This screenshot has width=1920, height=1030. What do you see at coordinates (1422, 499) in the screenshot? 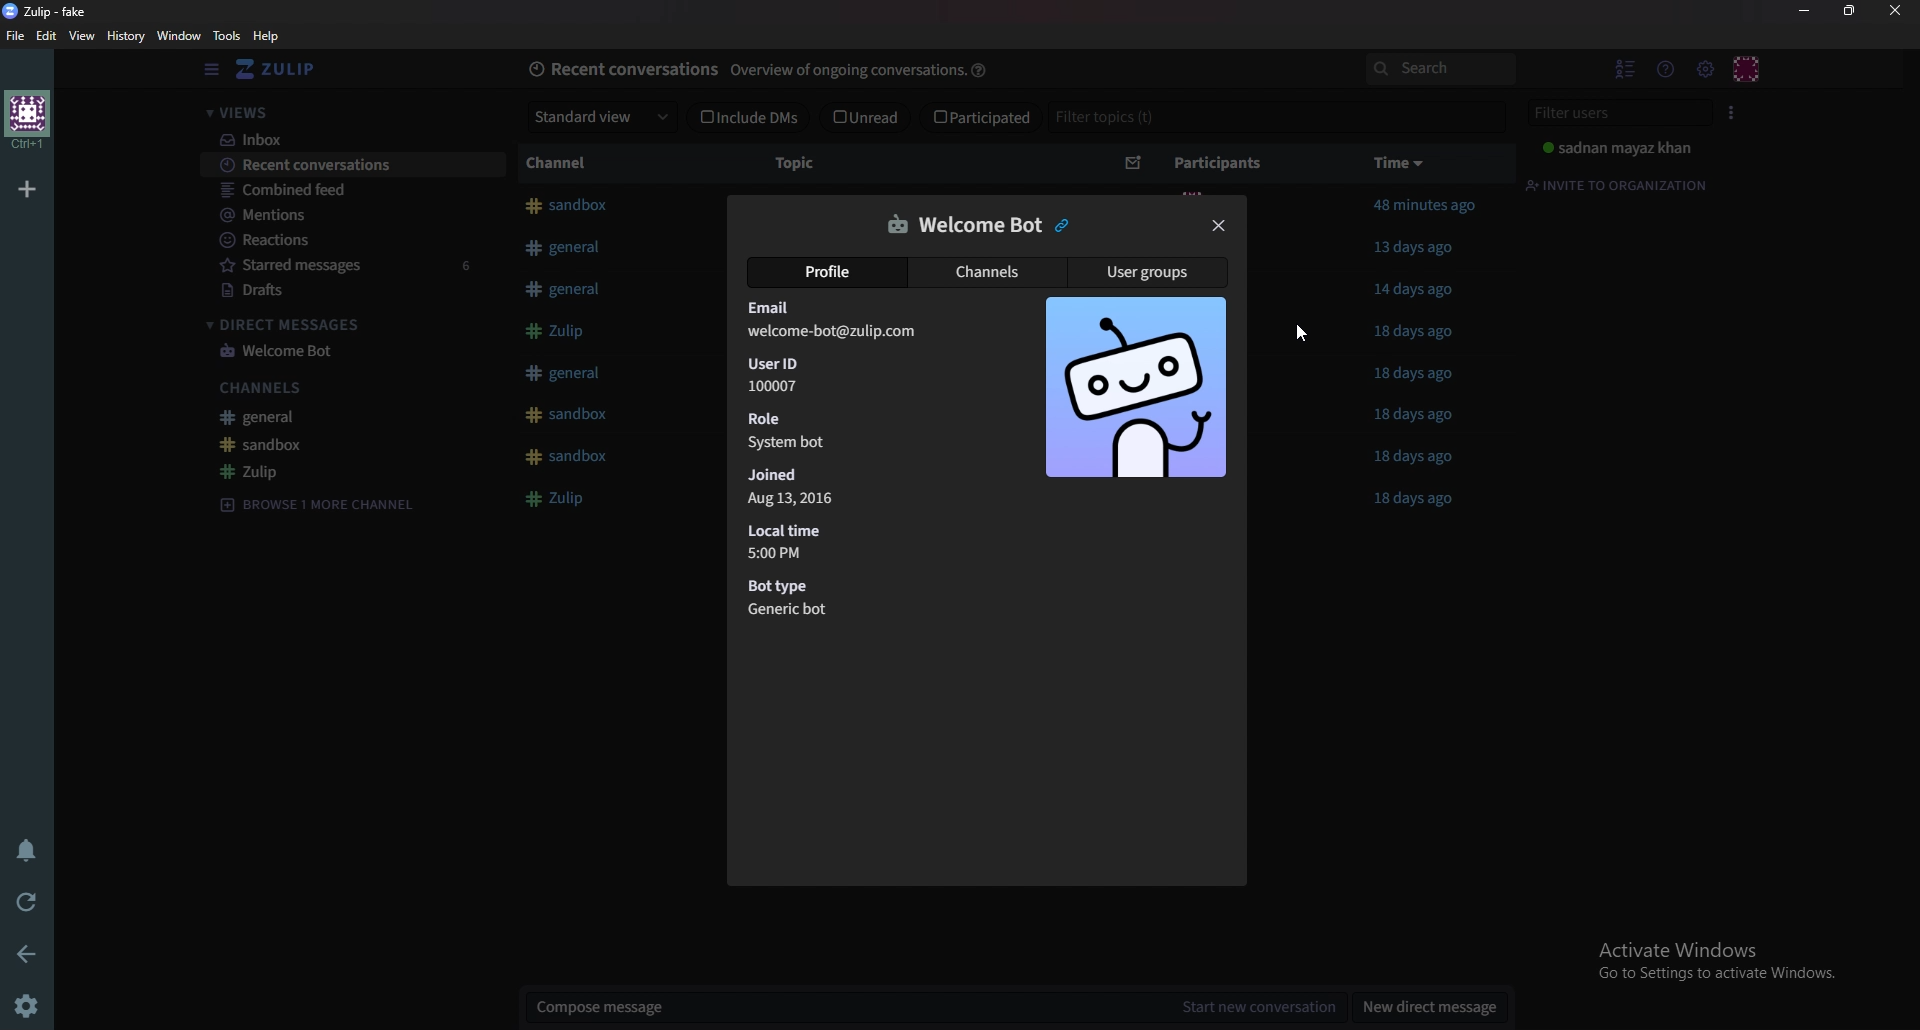
I see `18 days ago` at bounding box center [1422, 499].